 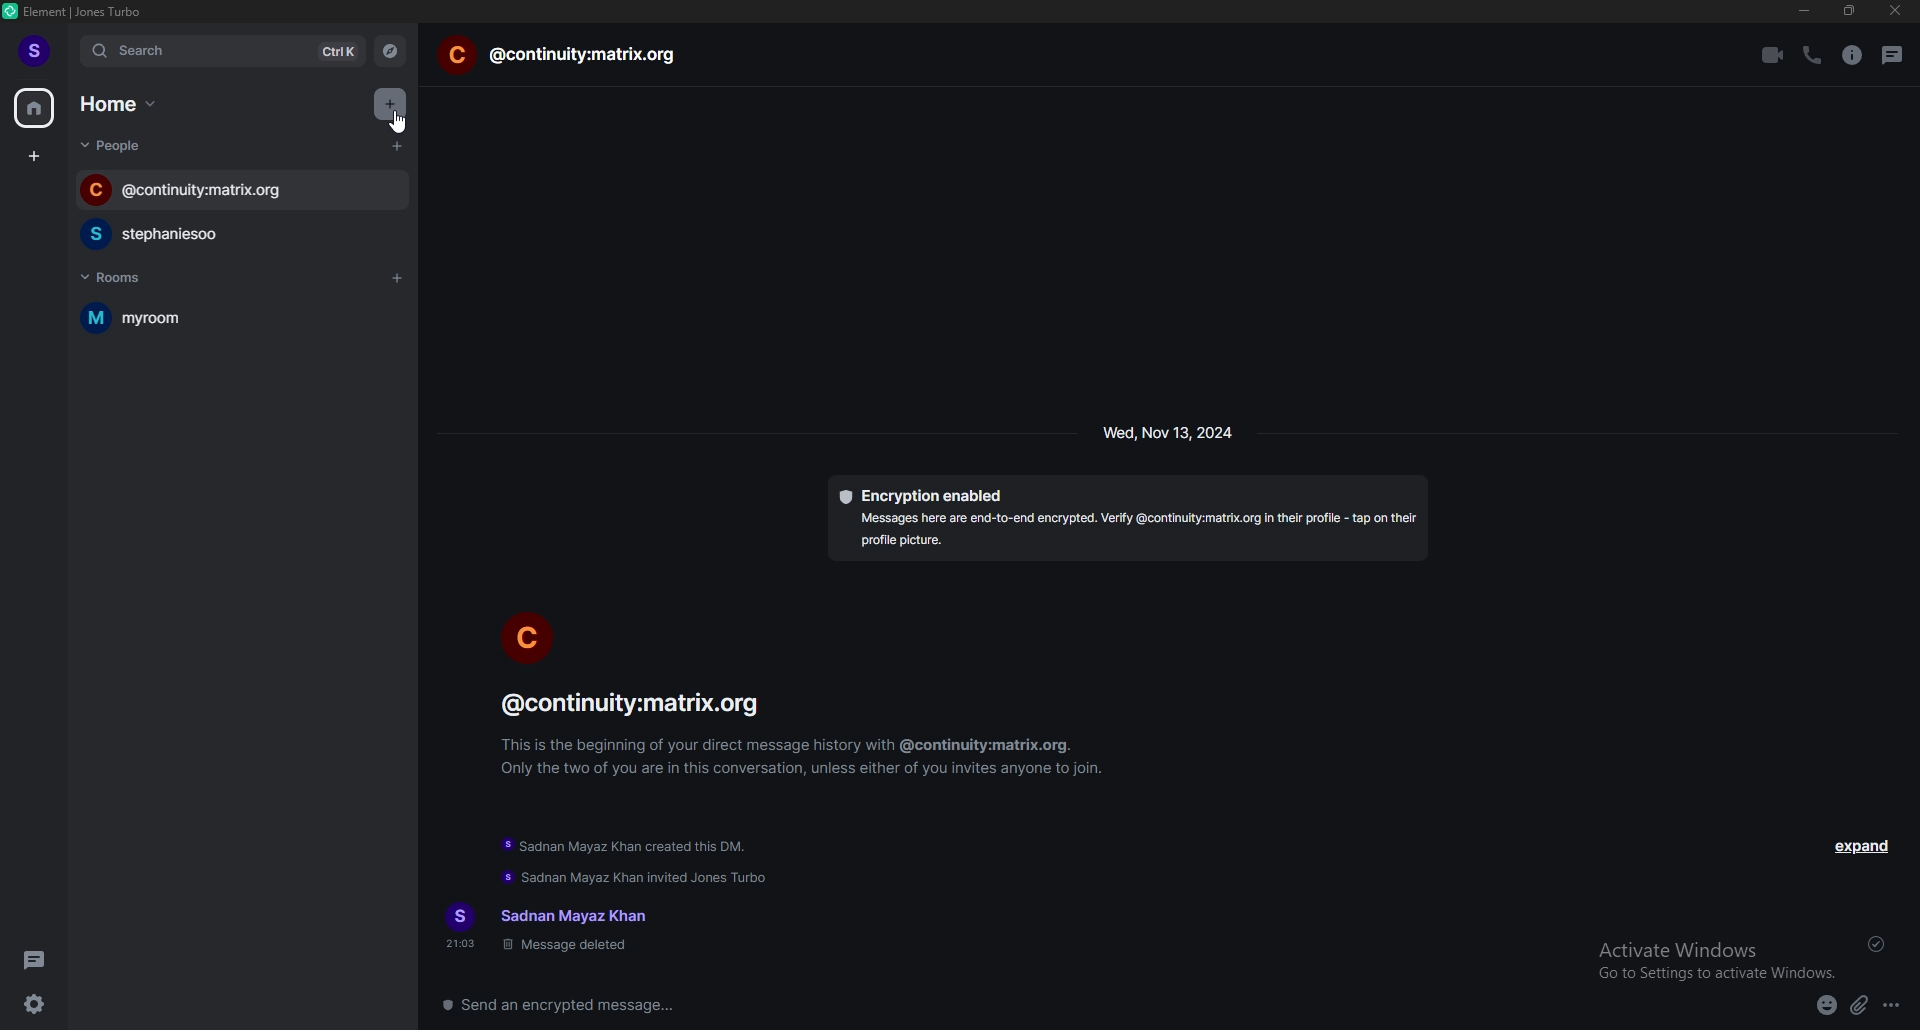 What do you see at coordinates (1804, 11) in the screenshot?
I see `minimize` at bounding box center [1804, 11].